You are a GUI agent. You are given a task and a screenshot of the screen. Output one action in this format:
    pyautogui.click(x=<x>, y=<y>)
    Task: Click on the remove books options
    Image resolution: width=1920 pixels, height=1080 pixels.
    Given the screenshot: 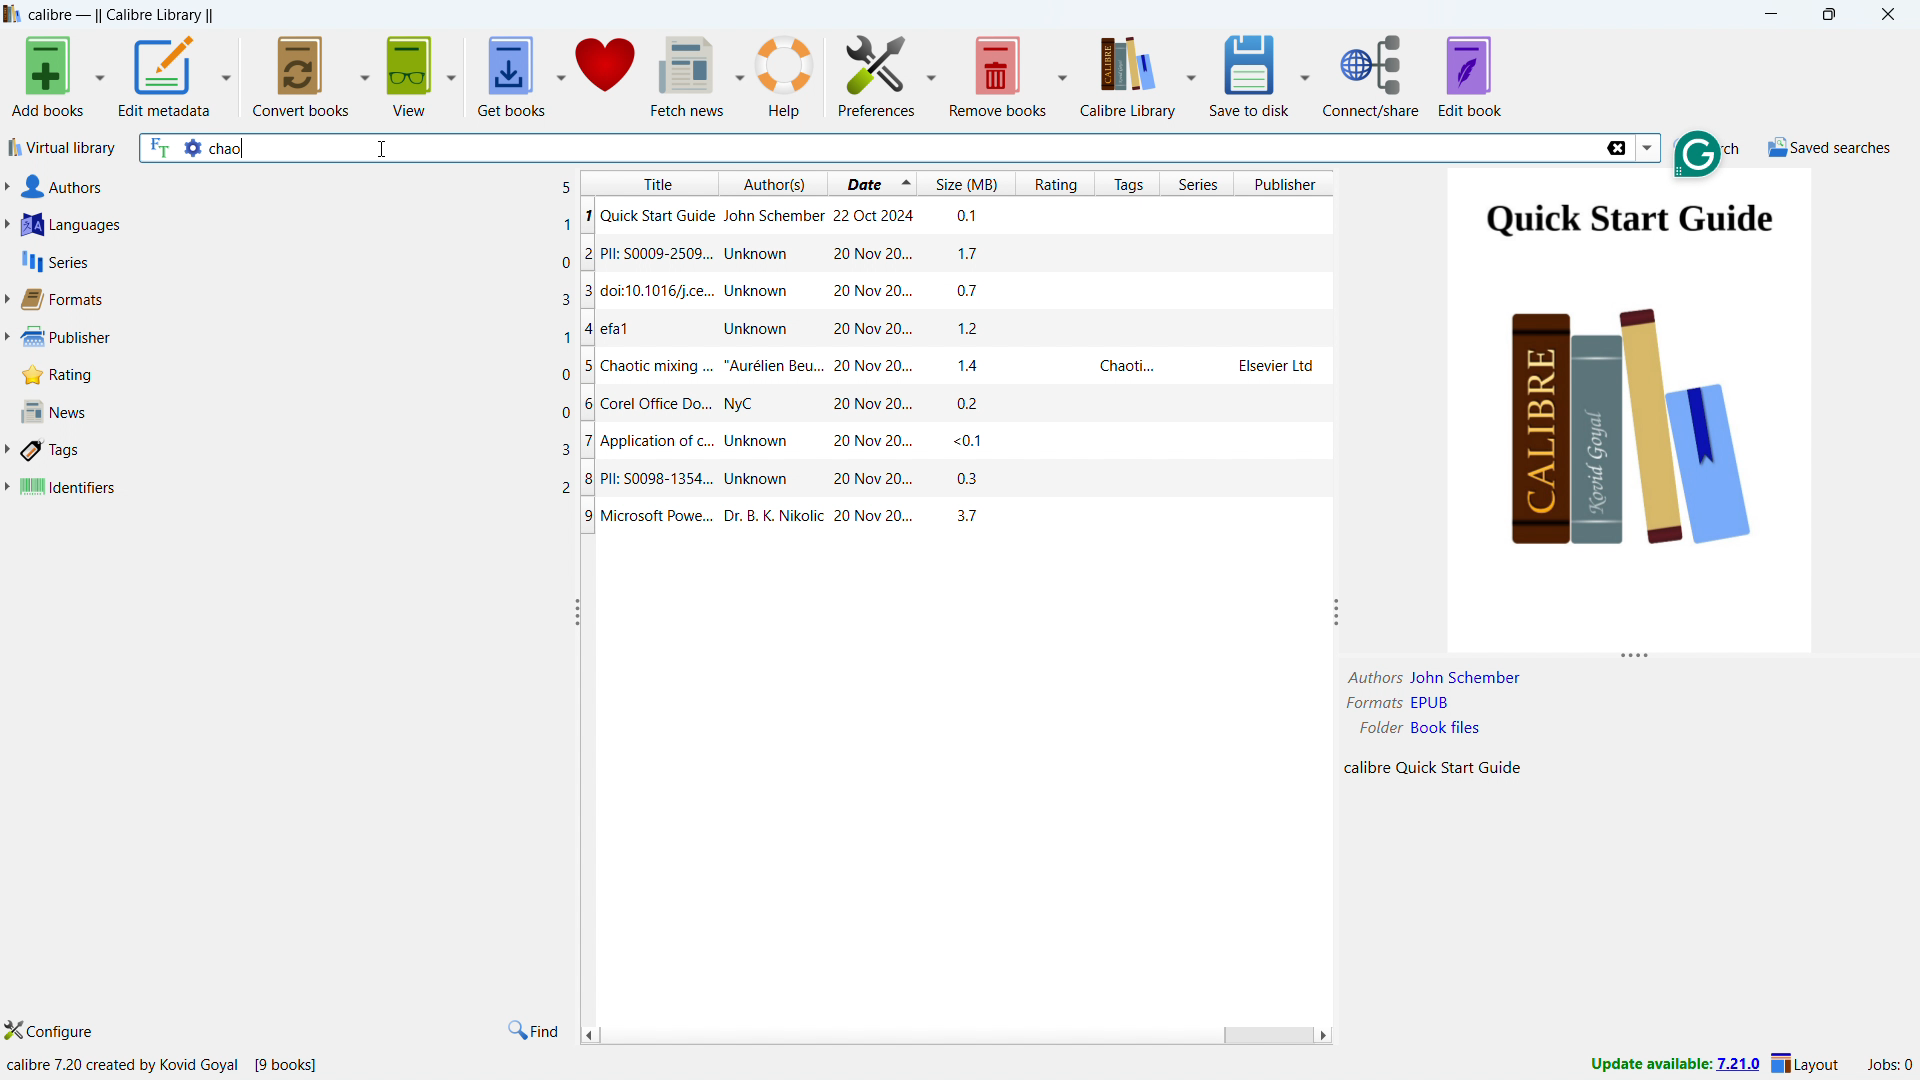 What is the action you would take?
    pyautogui.click(x=1064, y=75)
    